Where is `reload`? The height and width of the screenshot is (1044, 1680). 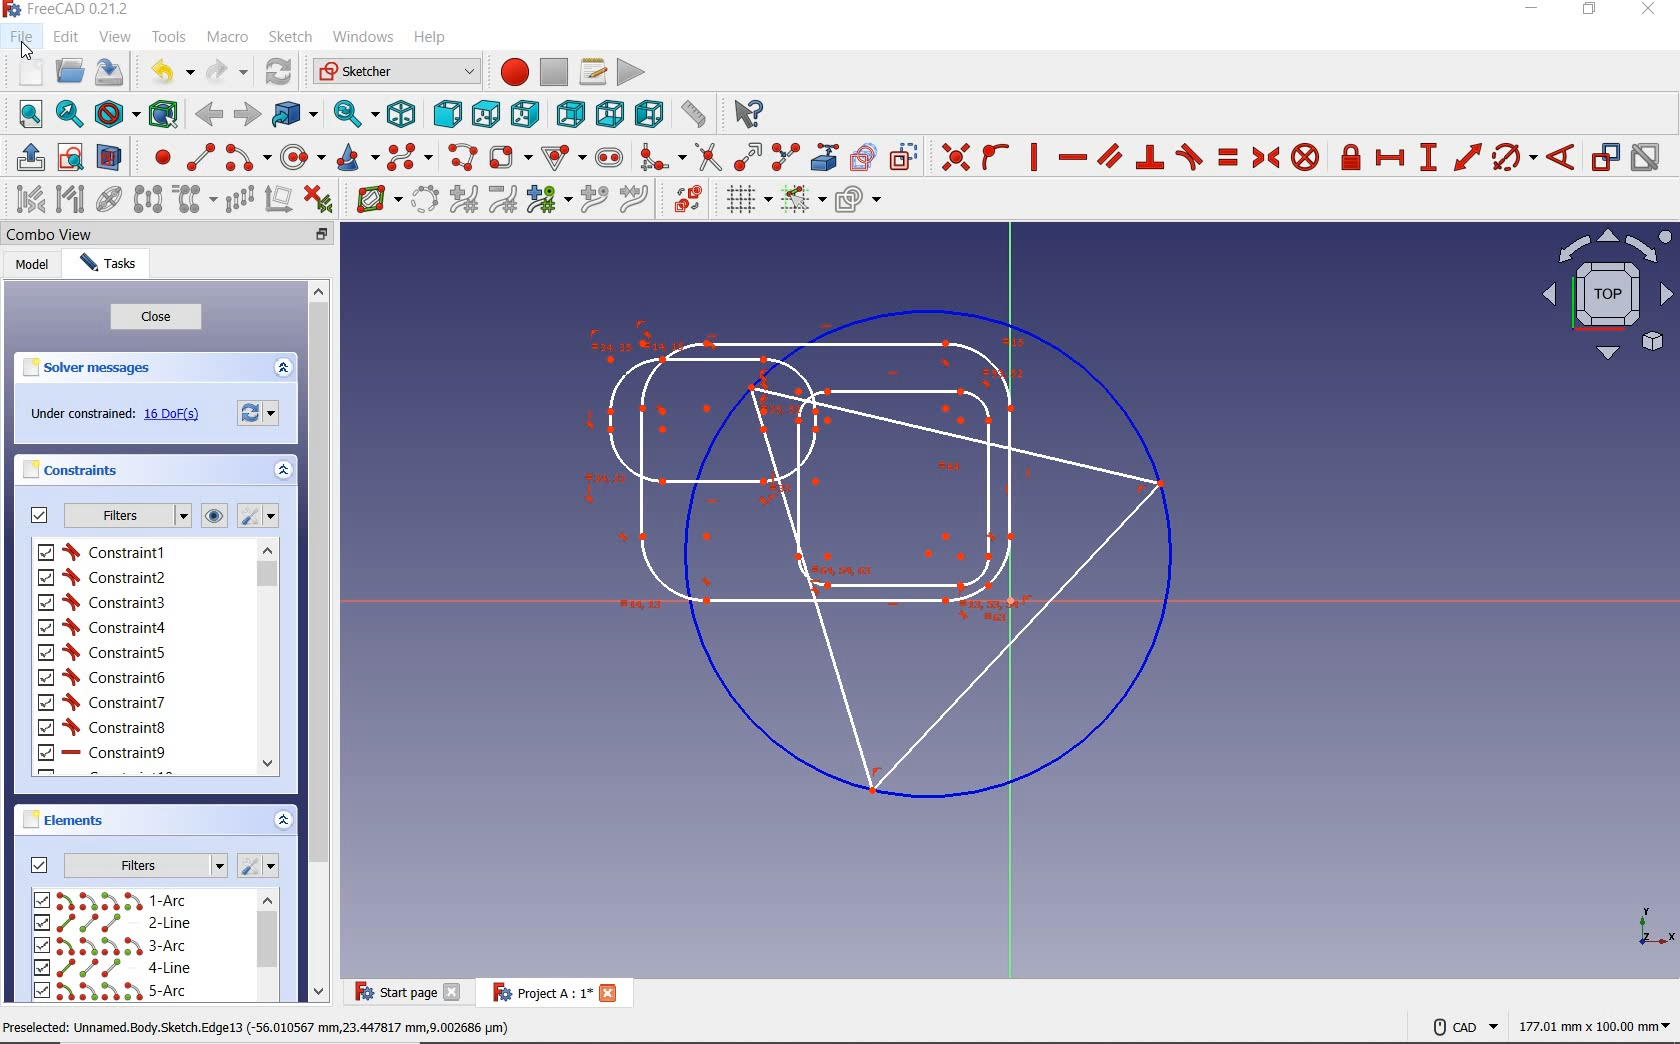
reload is located at coordinates (277, 72).